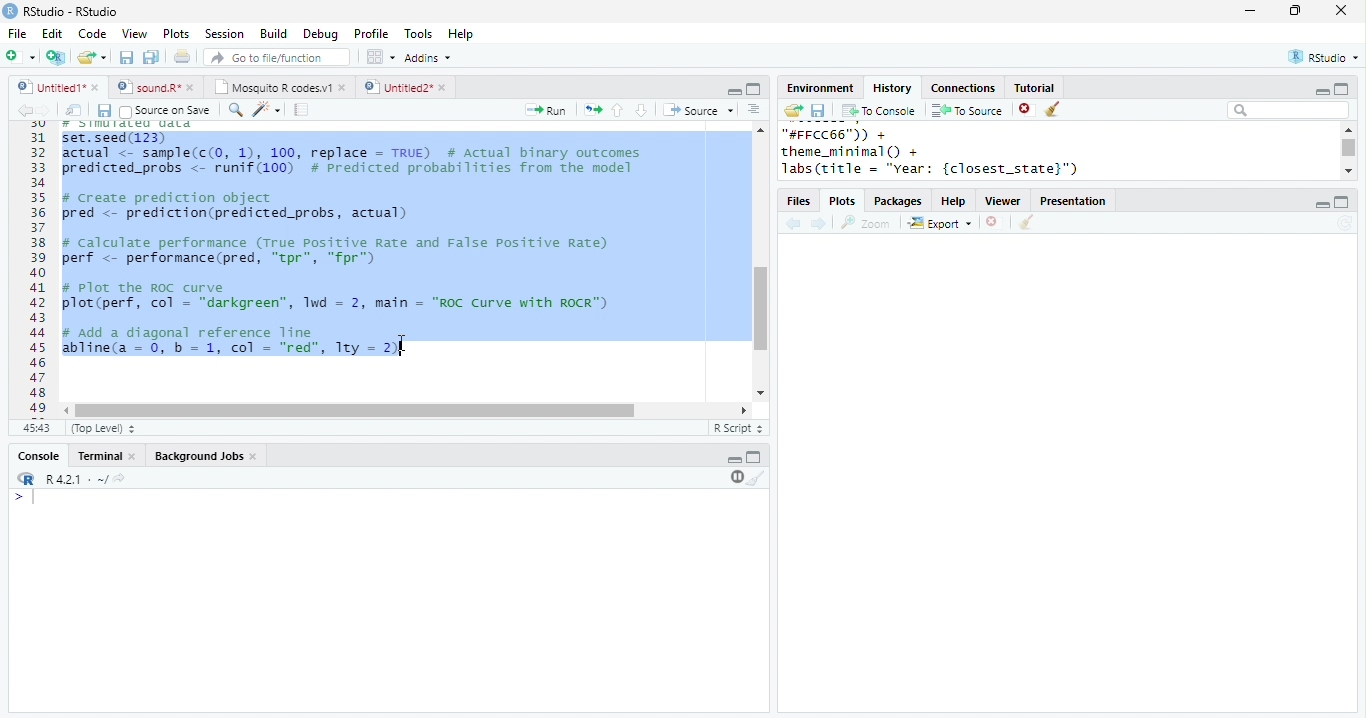 The image size is (1366, 718). I want to click on code tools, so click(267, 109).